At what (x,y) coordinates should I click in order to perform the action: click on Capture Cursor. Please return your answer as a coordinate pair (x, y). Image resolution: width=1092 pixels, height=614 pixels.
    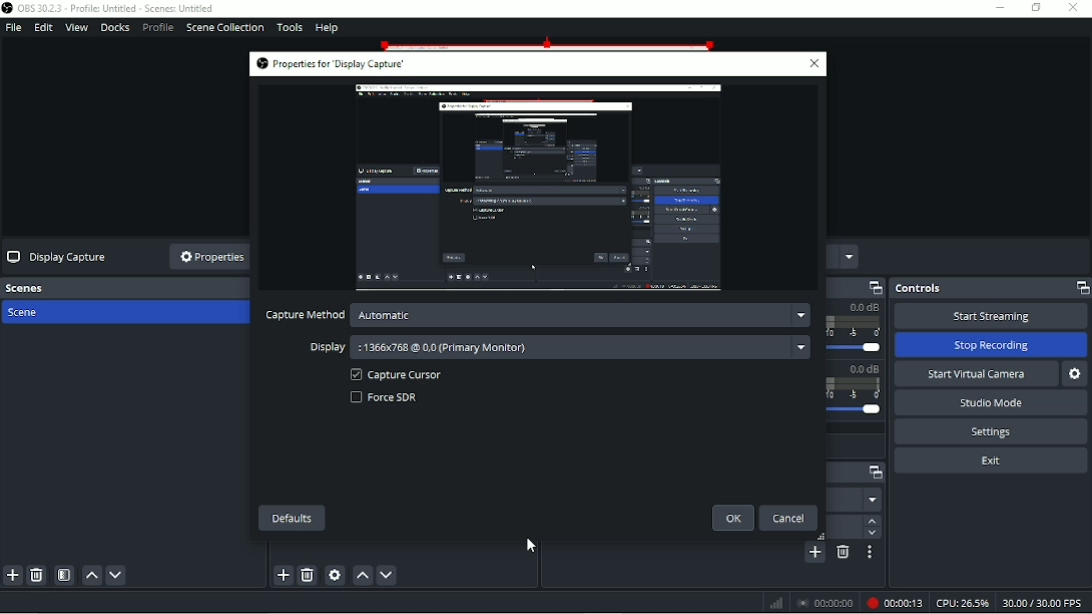
    Looking at the image, I should click on (394, 375).